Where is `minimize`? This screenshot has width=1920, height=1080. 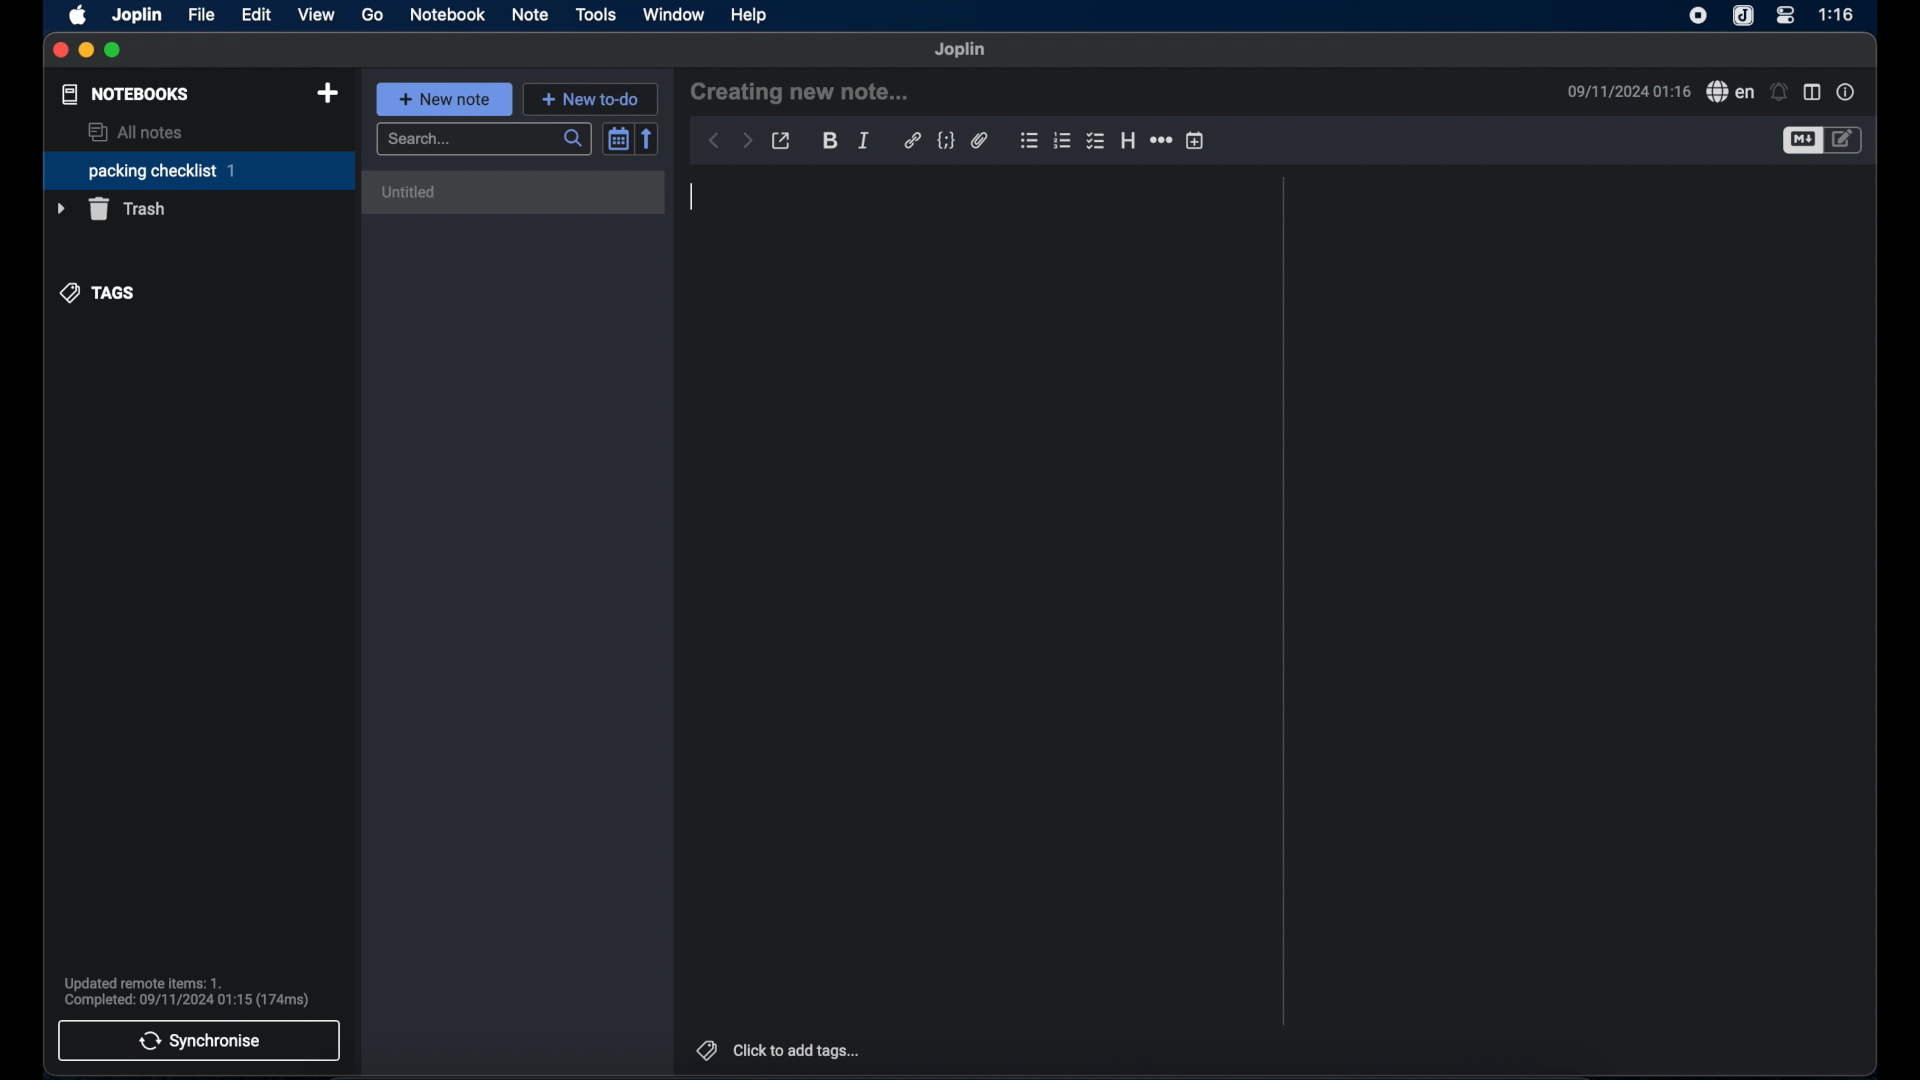
minimize is located at coordinates (86, 51).